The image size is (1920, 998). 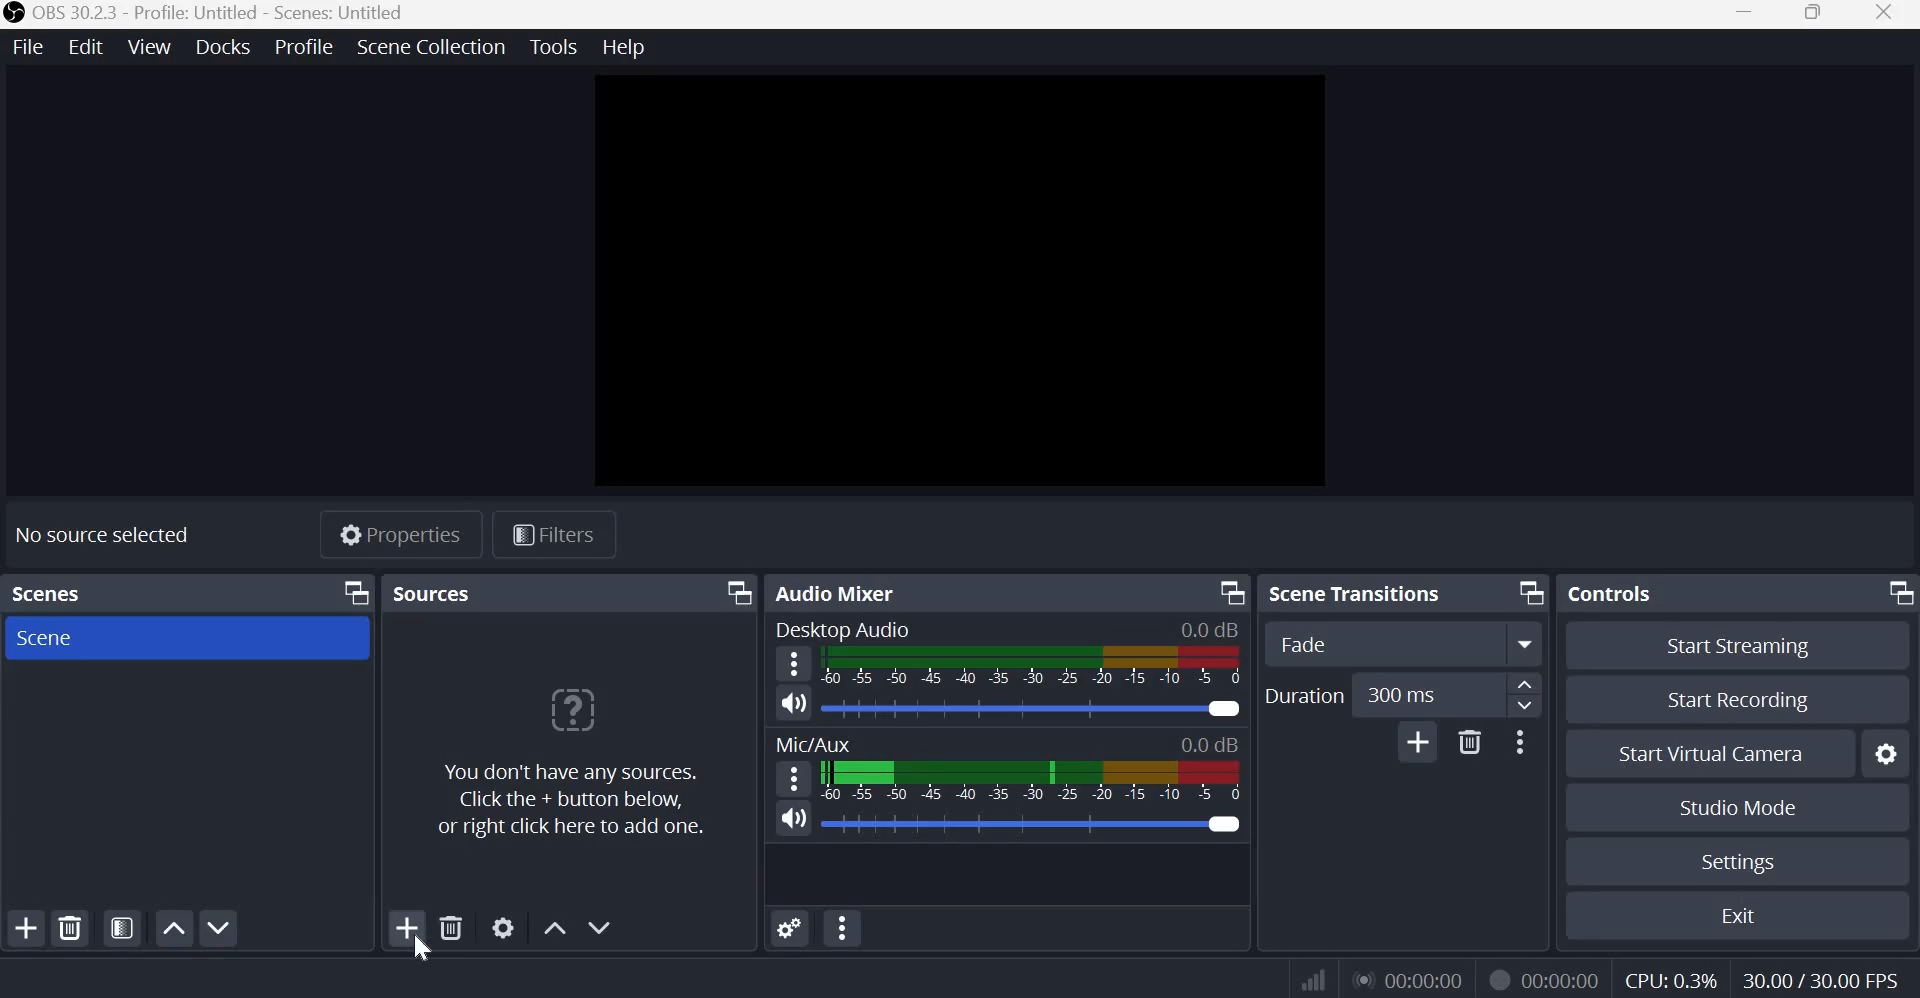 I want to click on No source selected, so click(x=117, y=533).